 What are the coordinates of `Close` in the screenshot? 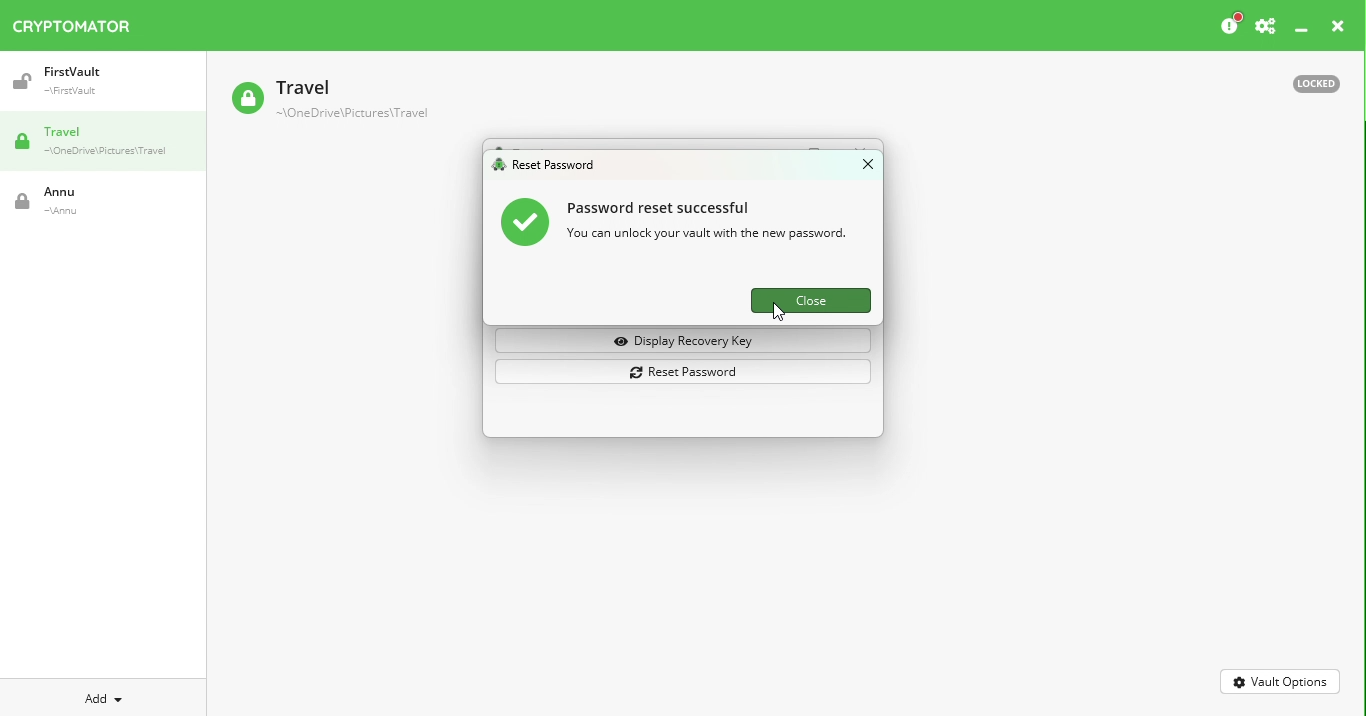 It's located at (807, 299).